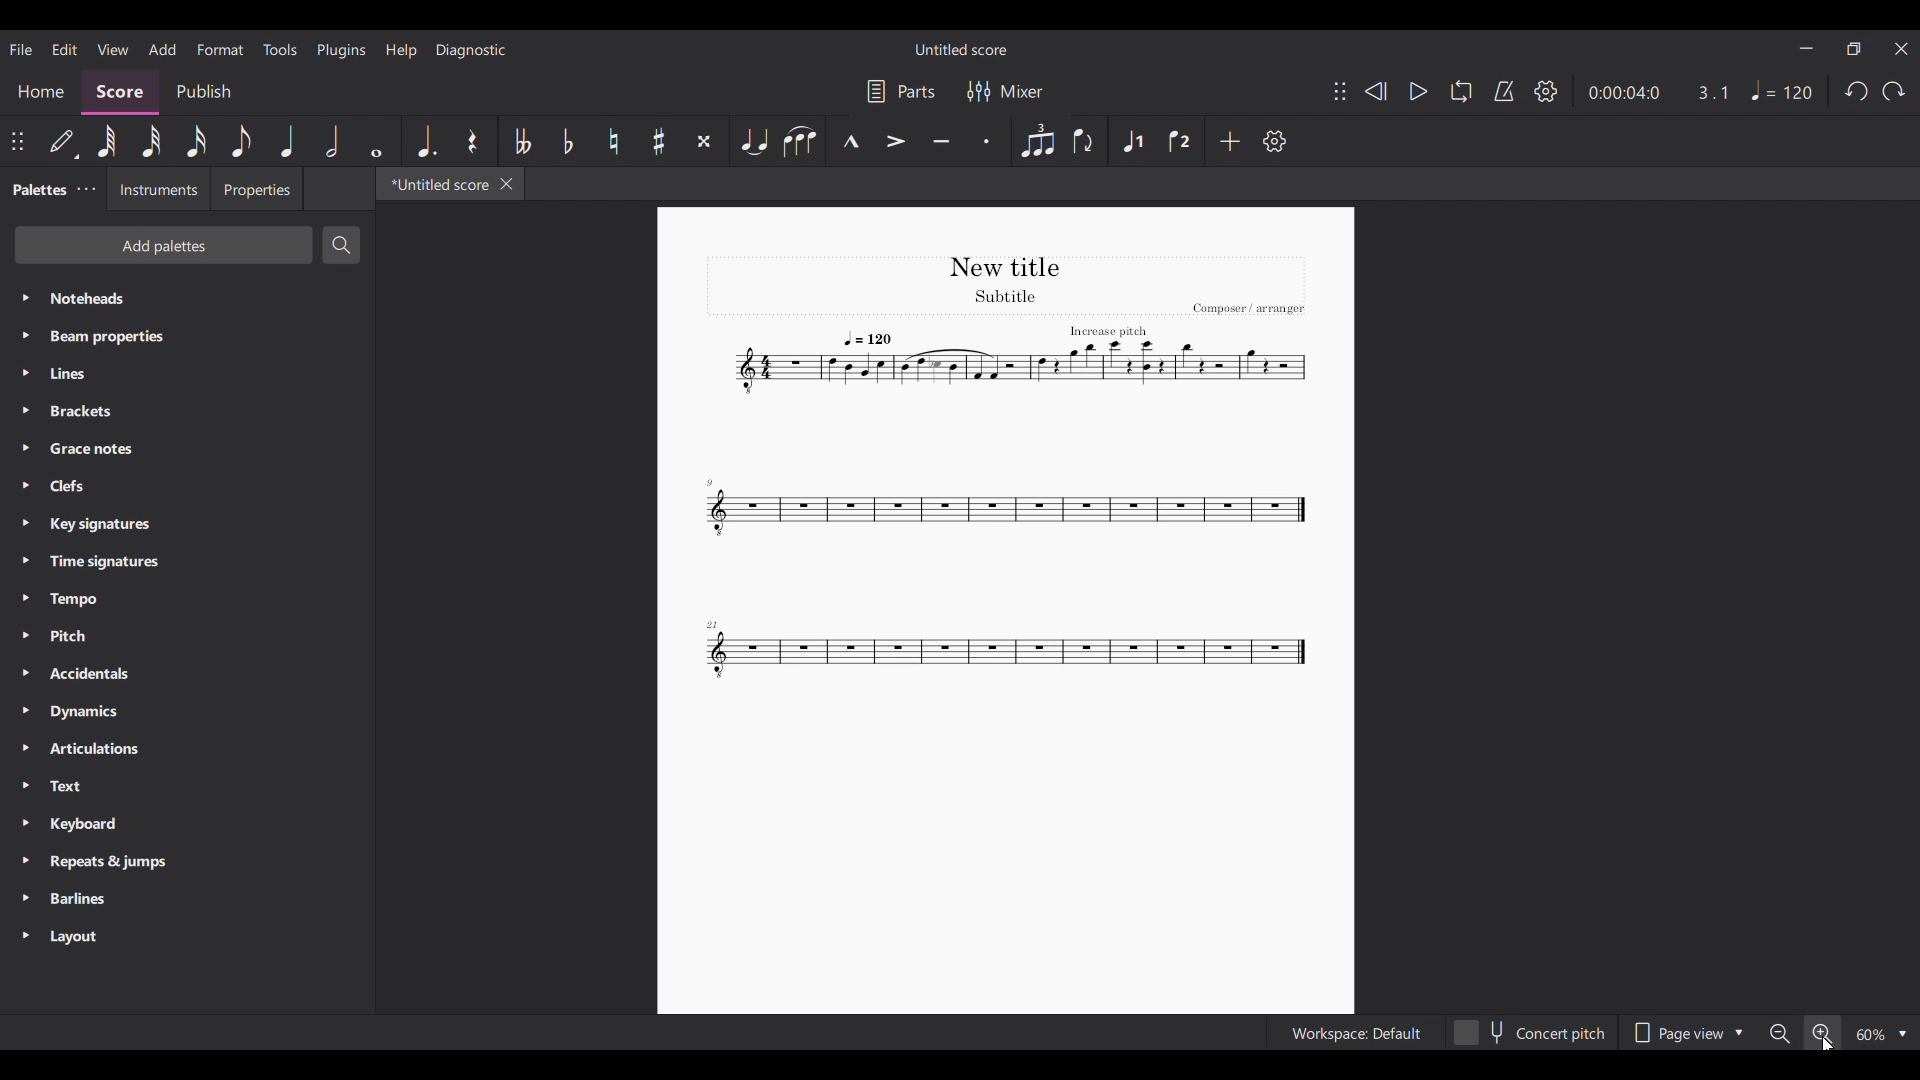  What do you see at coordinates (18, 141) in the screenshot?
I see `Change position` at bounding box center [18, 141].